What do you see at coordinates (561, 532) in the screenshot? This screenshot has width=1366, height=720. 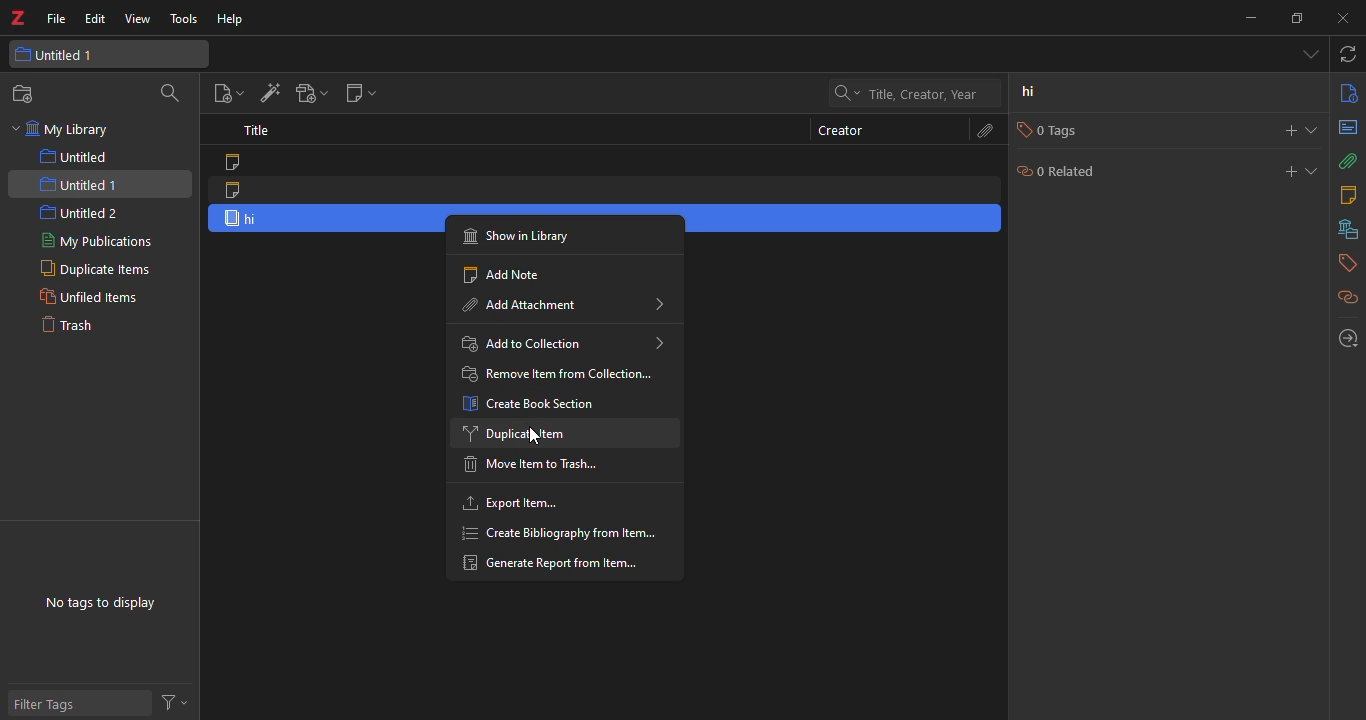 I see `create bibliography from item` at bounding box center [561, 532].